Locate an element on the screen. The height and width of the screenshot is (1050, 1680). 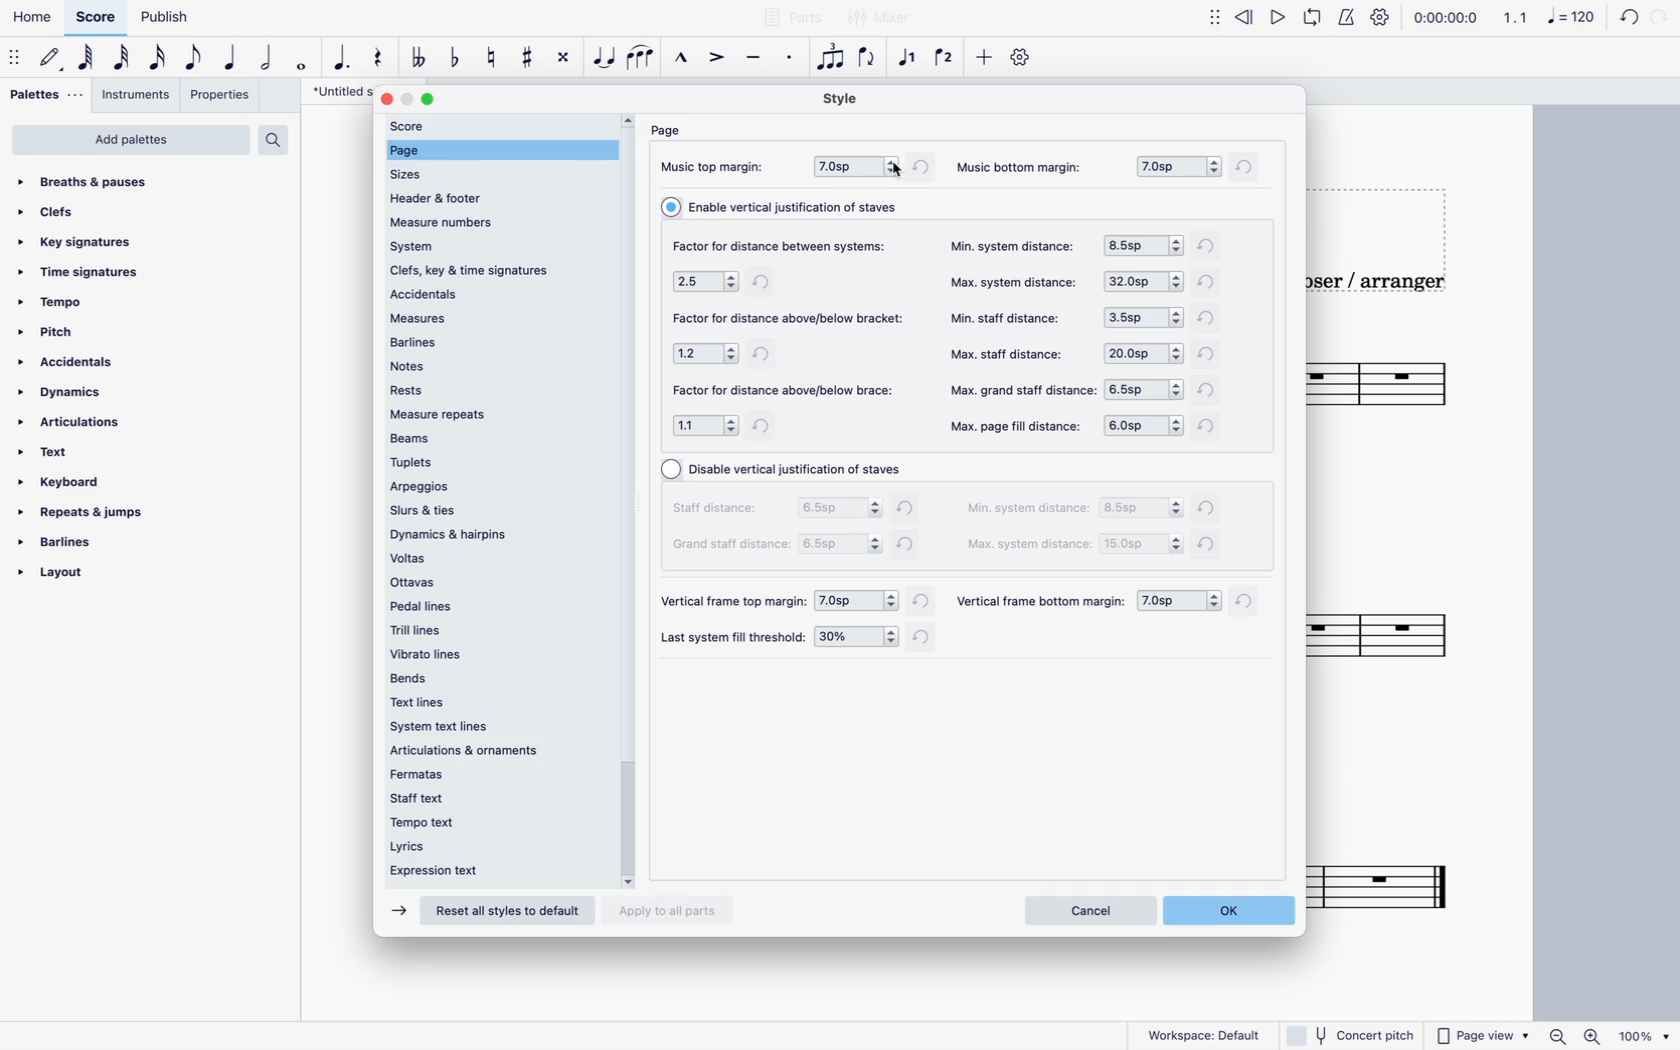
composer / arranger is located at coordinates (1383, 287).